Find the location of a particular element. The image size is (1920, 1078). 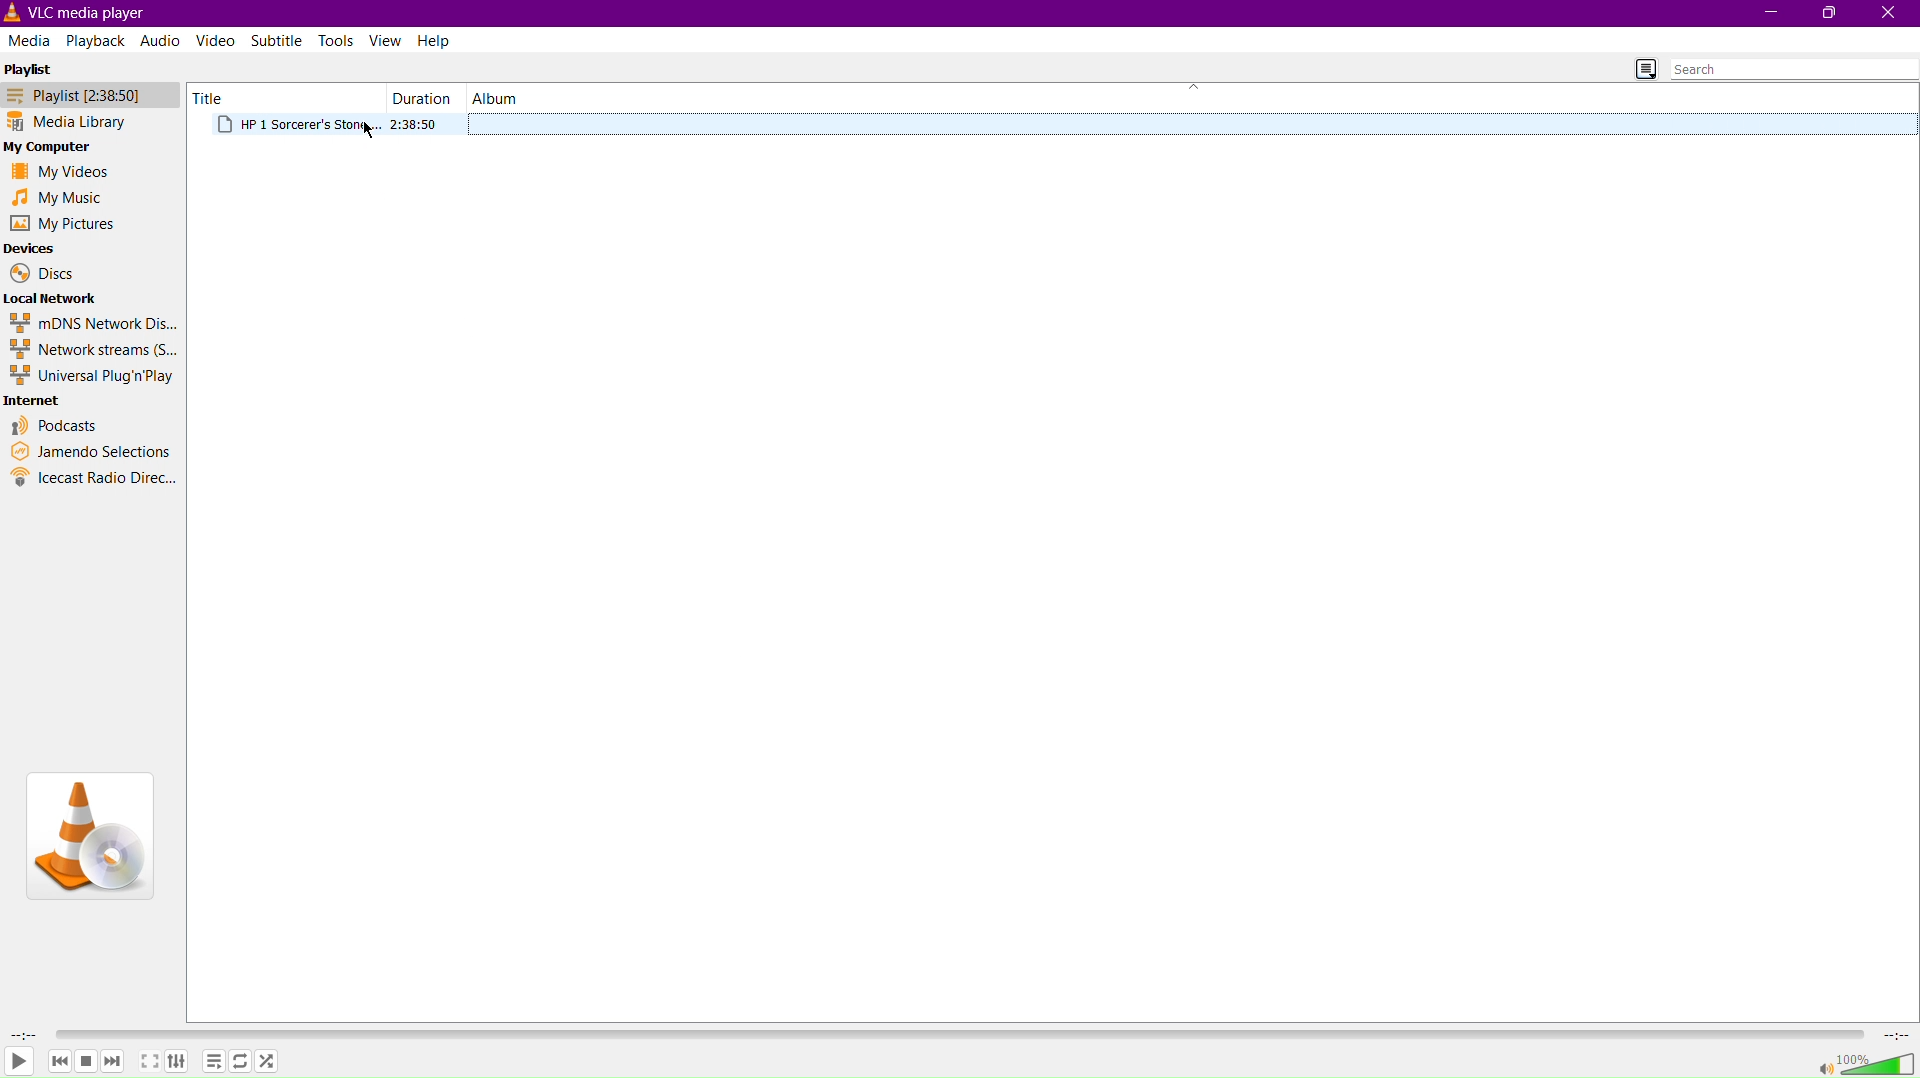

mDNS Network is located at coordinates (91, 322).